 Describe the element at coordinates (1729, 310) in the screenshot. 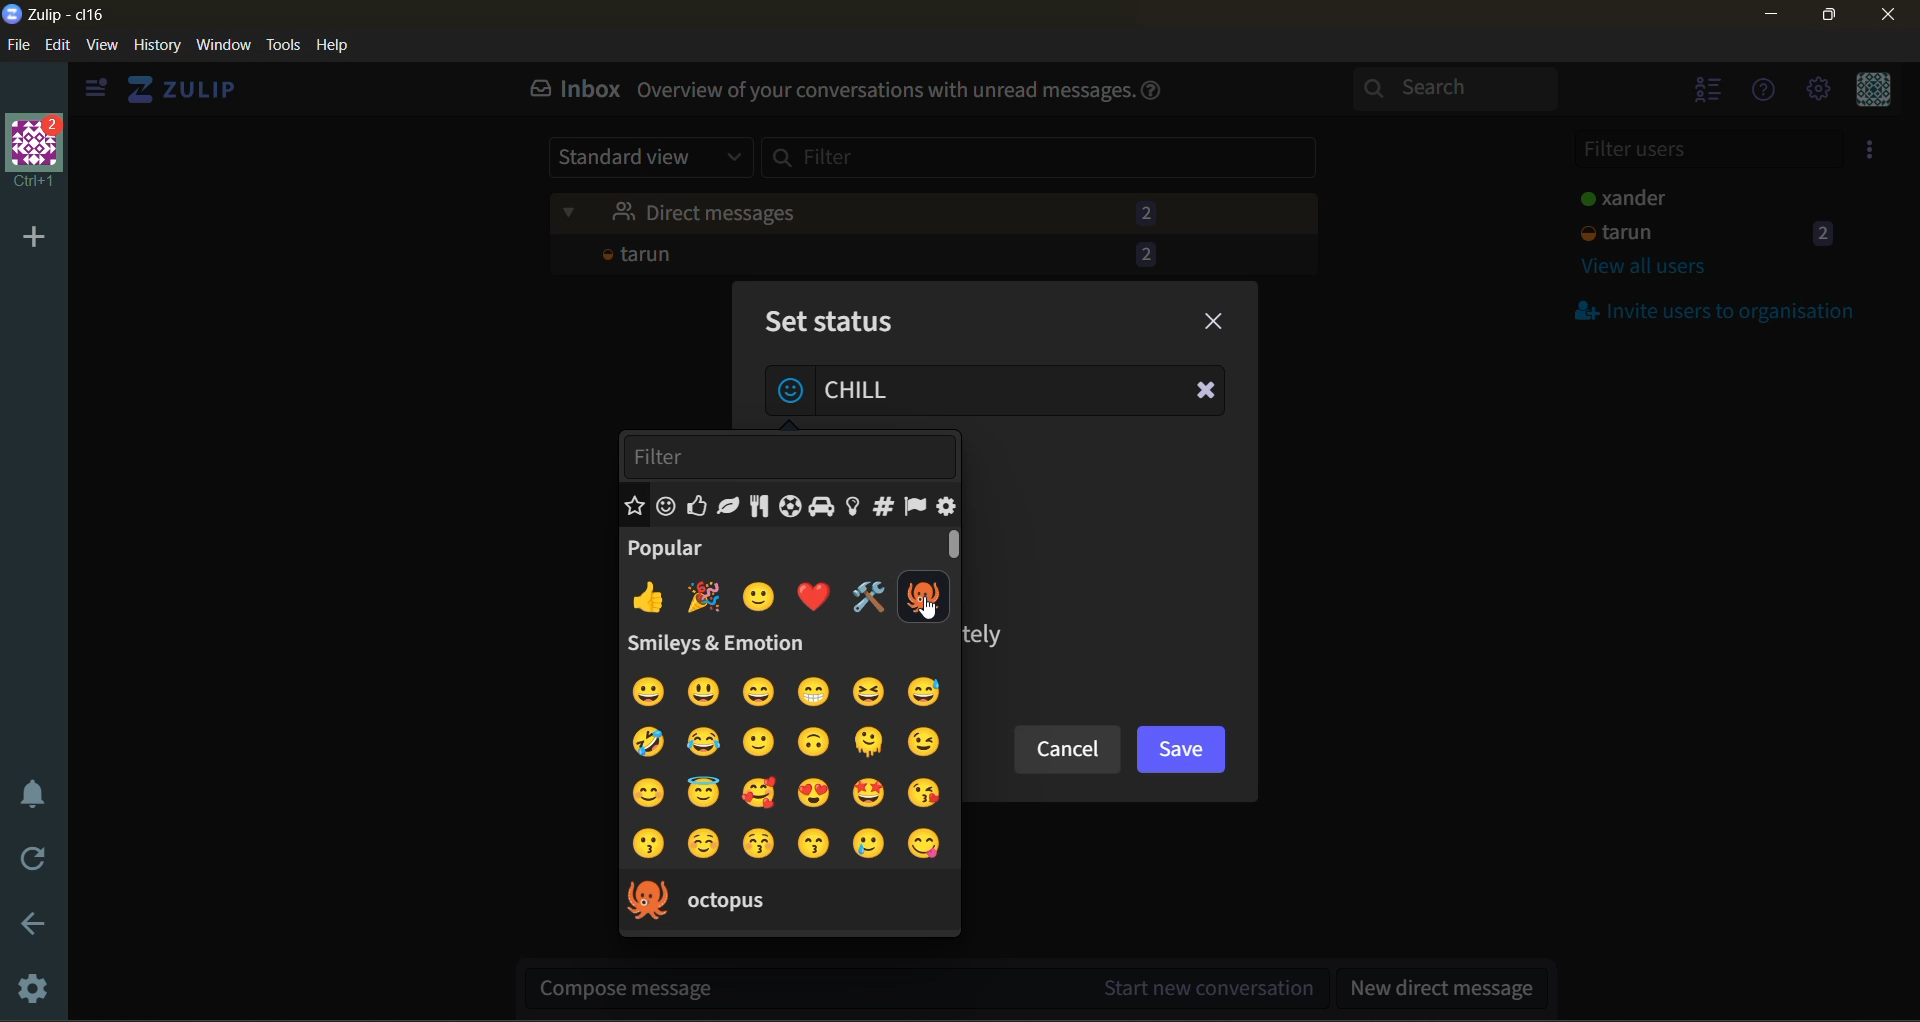

I see `invite users to organisation` at that location.